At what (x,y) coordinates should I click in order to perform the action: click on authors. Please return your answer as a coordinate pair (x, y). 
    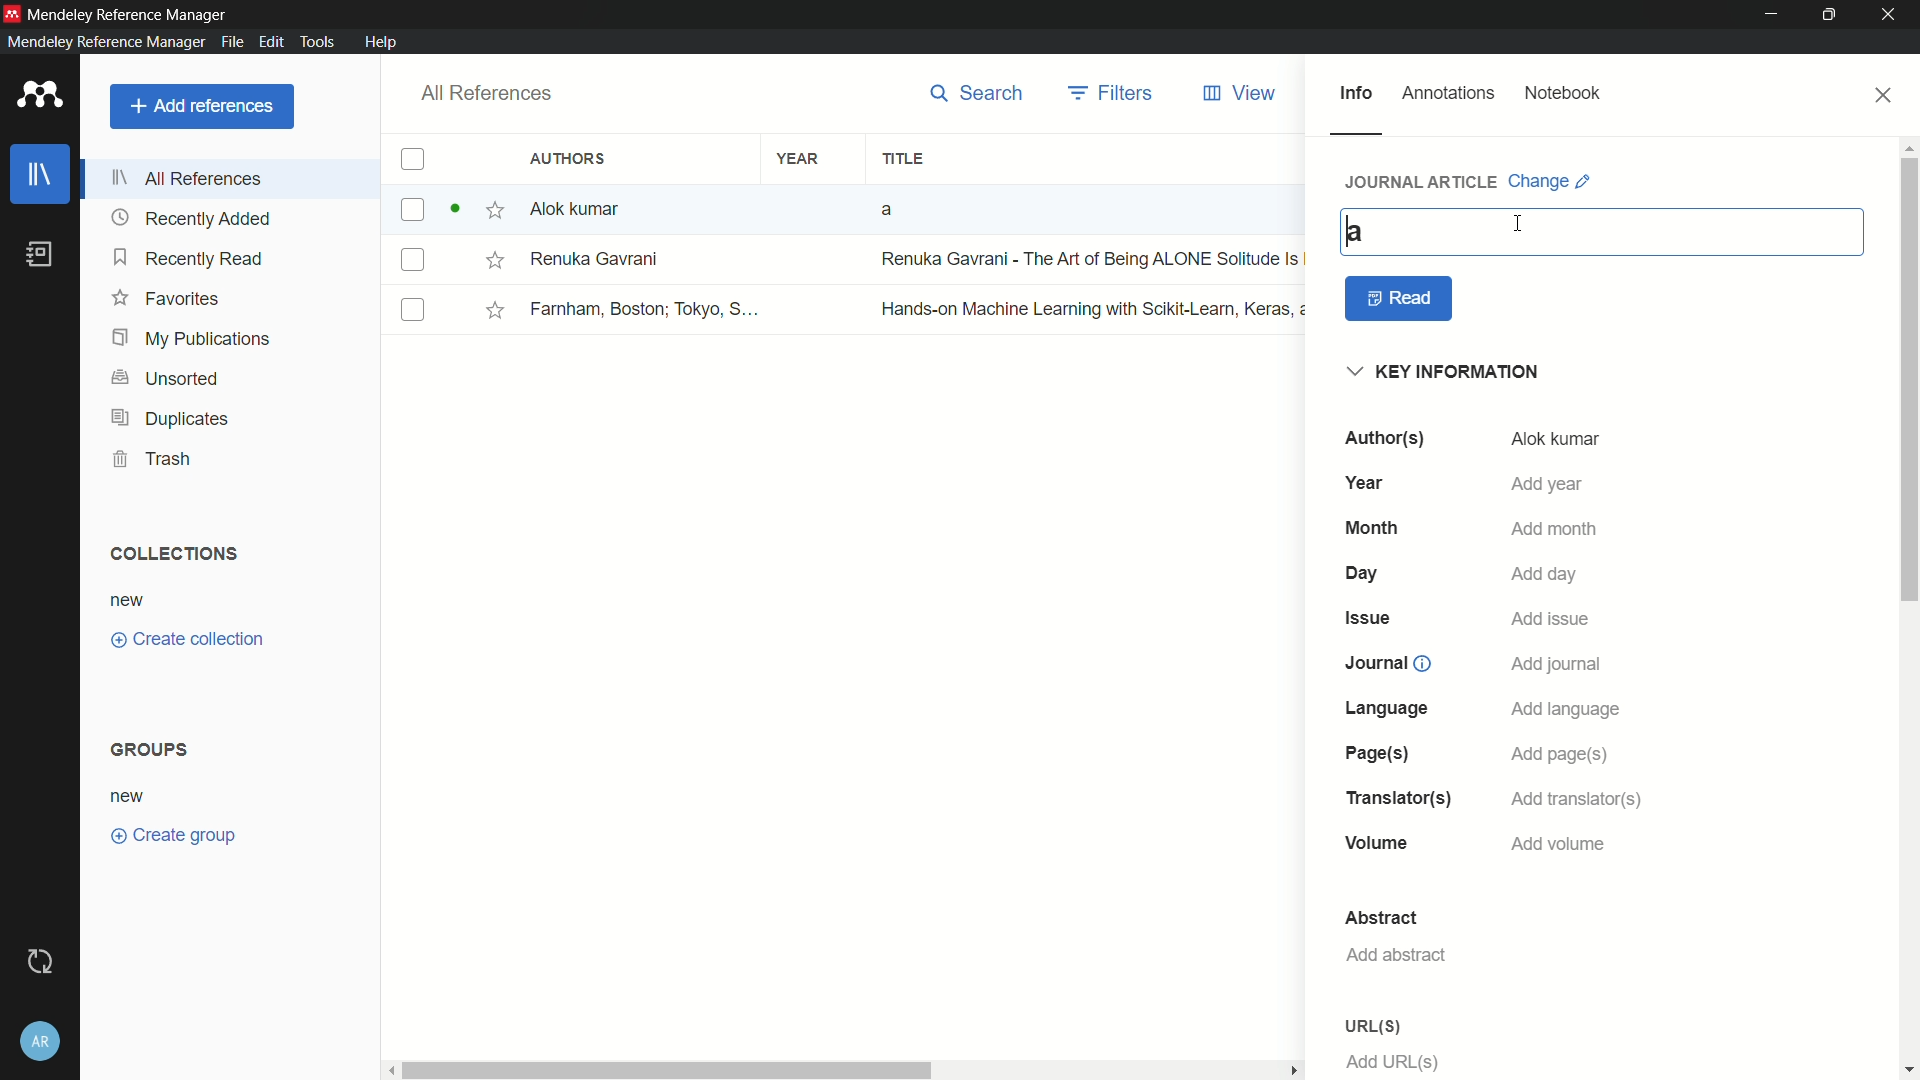
    Looking at the image, I should click on (571, 158).